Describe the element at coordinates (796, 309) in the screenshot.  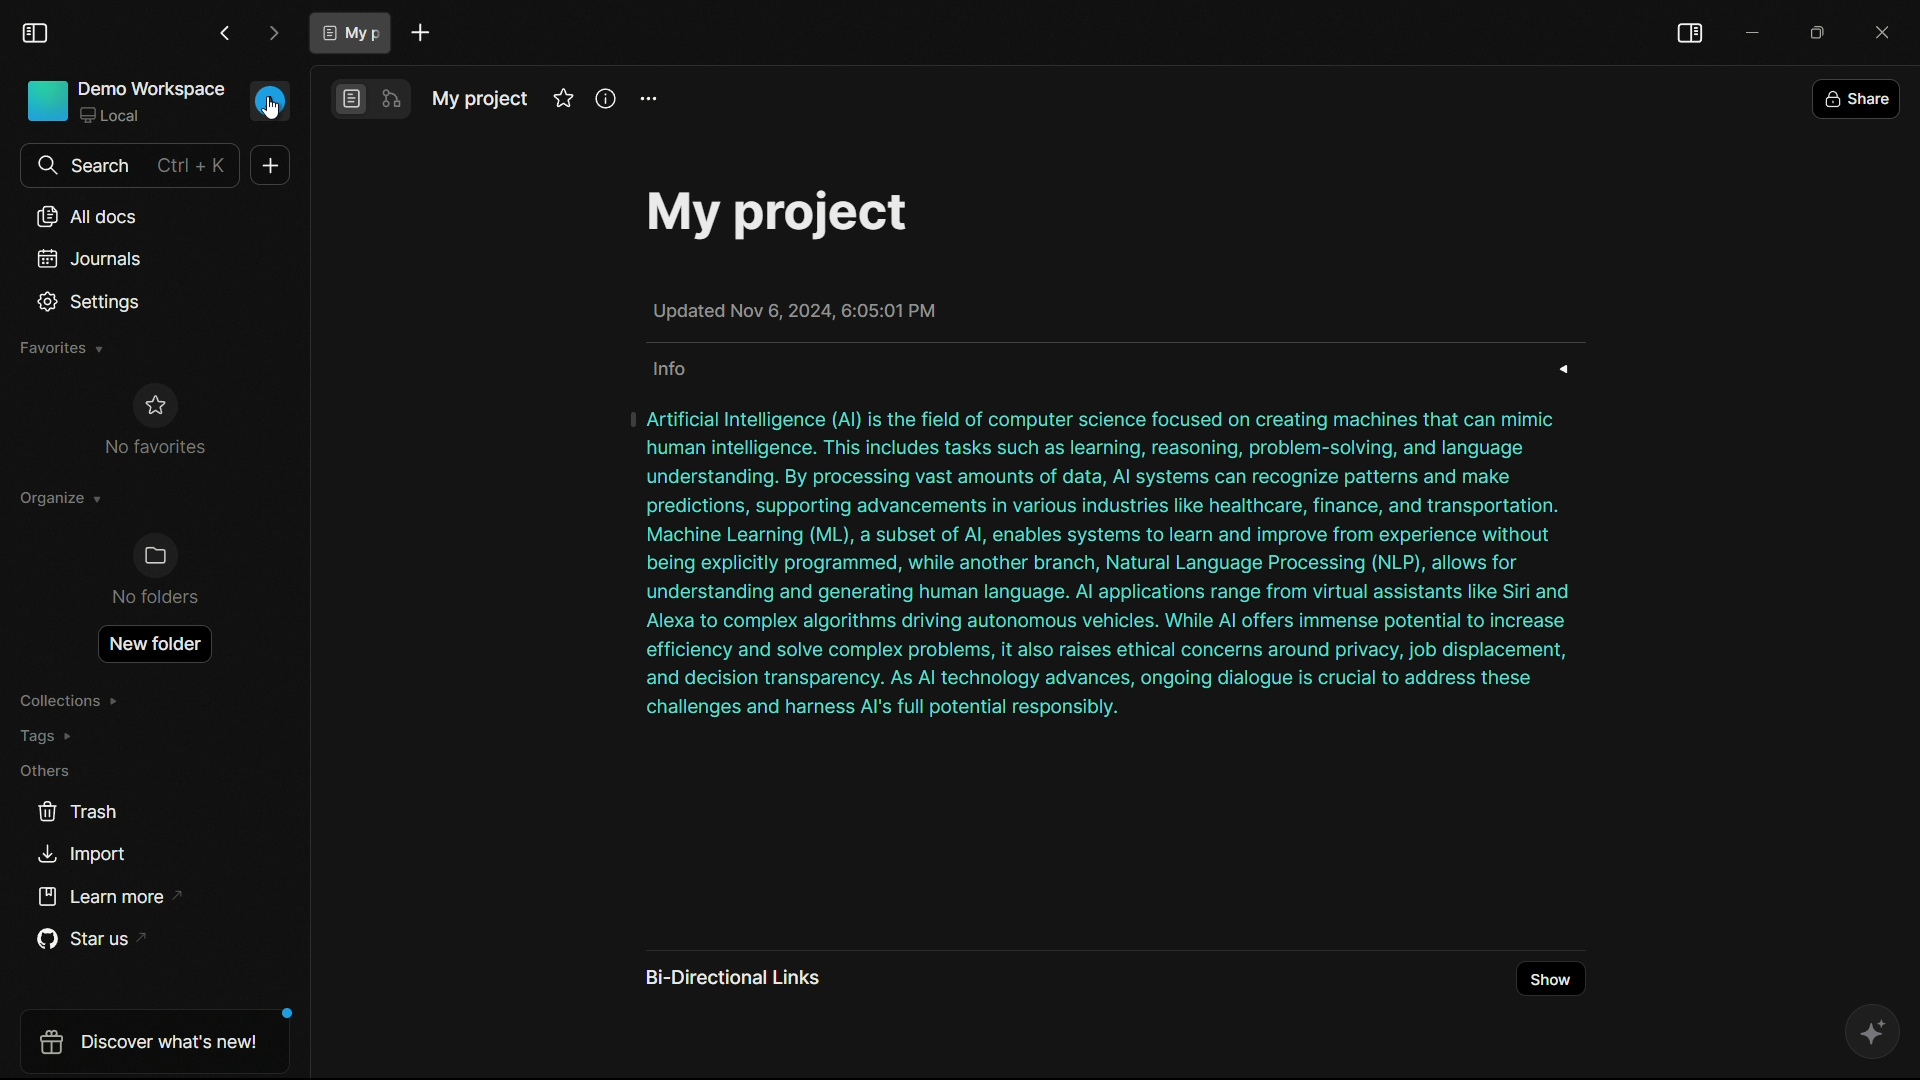
I see `Updated Nov 6, 2024, 6:05:01 PM` at that location.